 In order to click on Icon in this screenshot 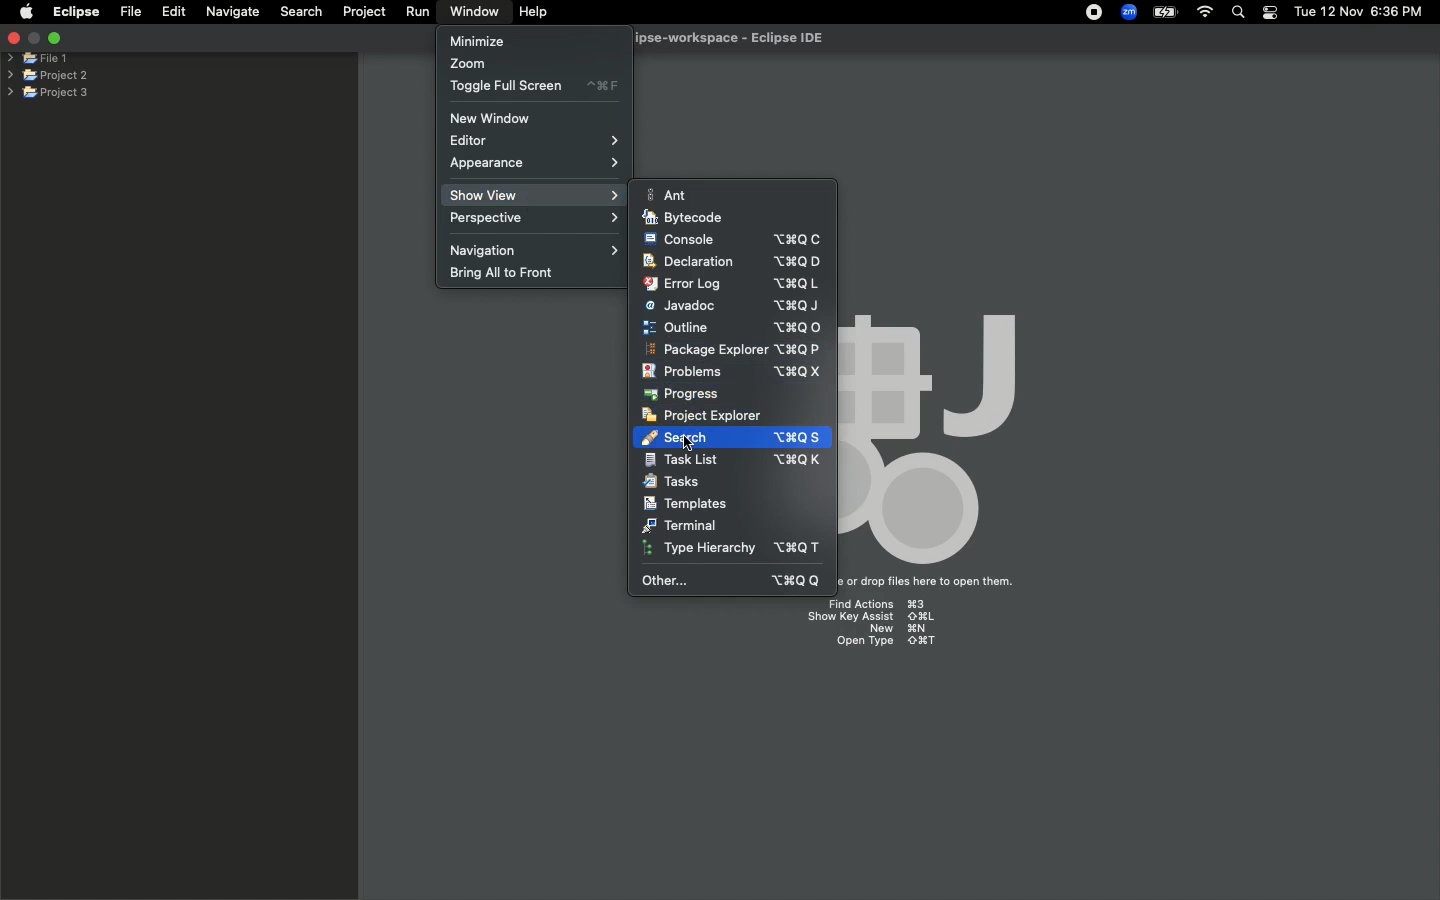, I will do `click(943, 433)`.